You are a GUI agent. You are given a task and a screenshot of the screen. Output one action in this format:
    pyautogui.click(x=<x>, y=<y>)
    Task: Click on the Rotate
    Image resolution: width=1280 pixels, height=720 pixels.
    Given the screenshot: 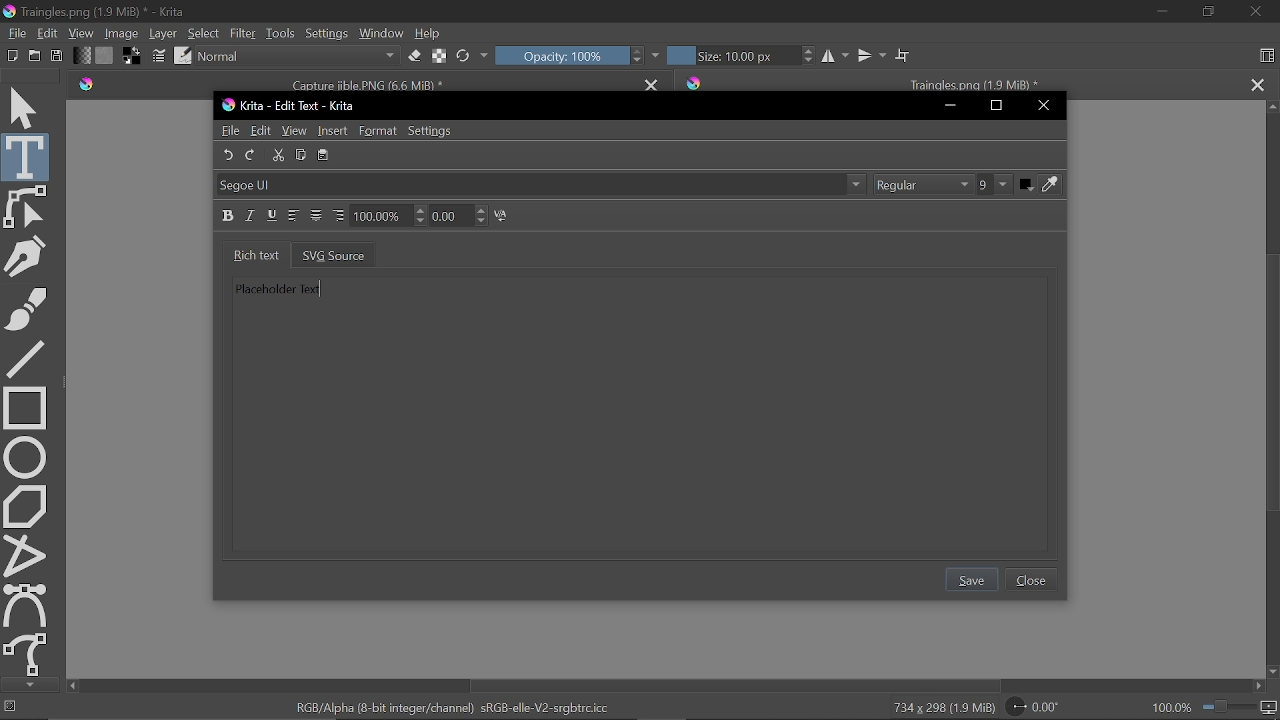 What is the action you would take?
    pyautogui.click(x=1038, y=708)
    